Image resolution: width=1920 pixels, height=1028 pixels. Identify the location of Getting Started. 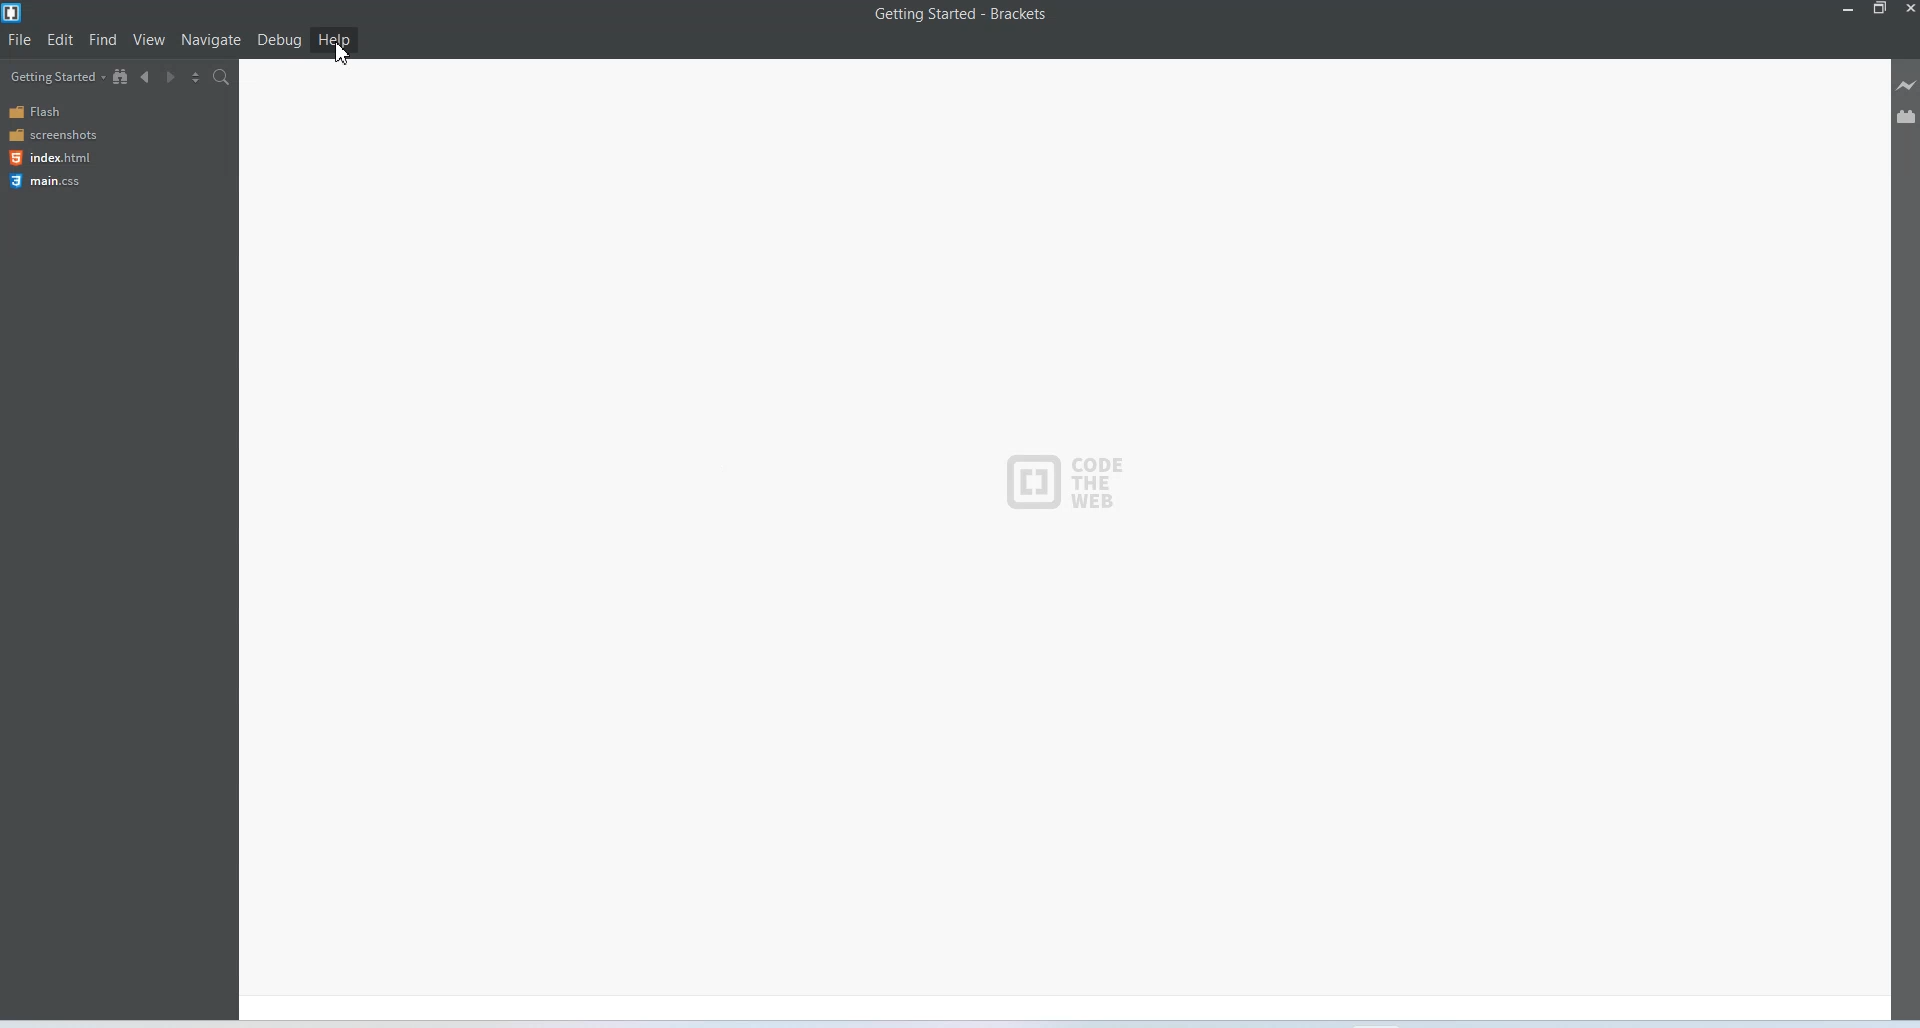
(55, 77).